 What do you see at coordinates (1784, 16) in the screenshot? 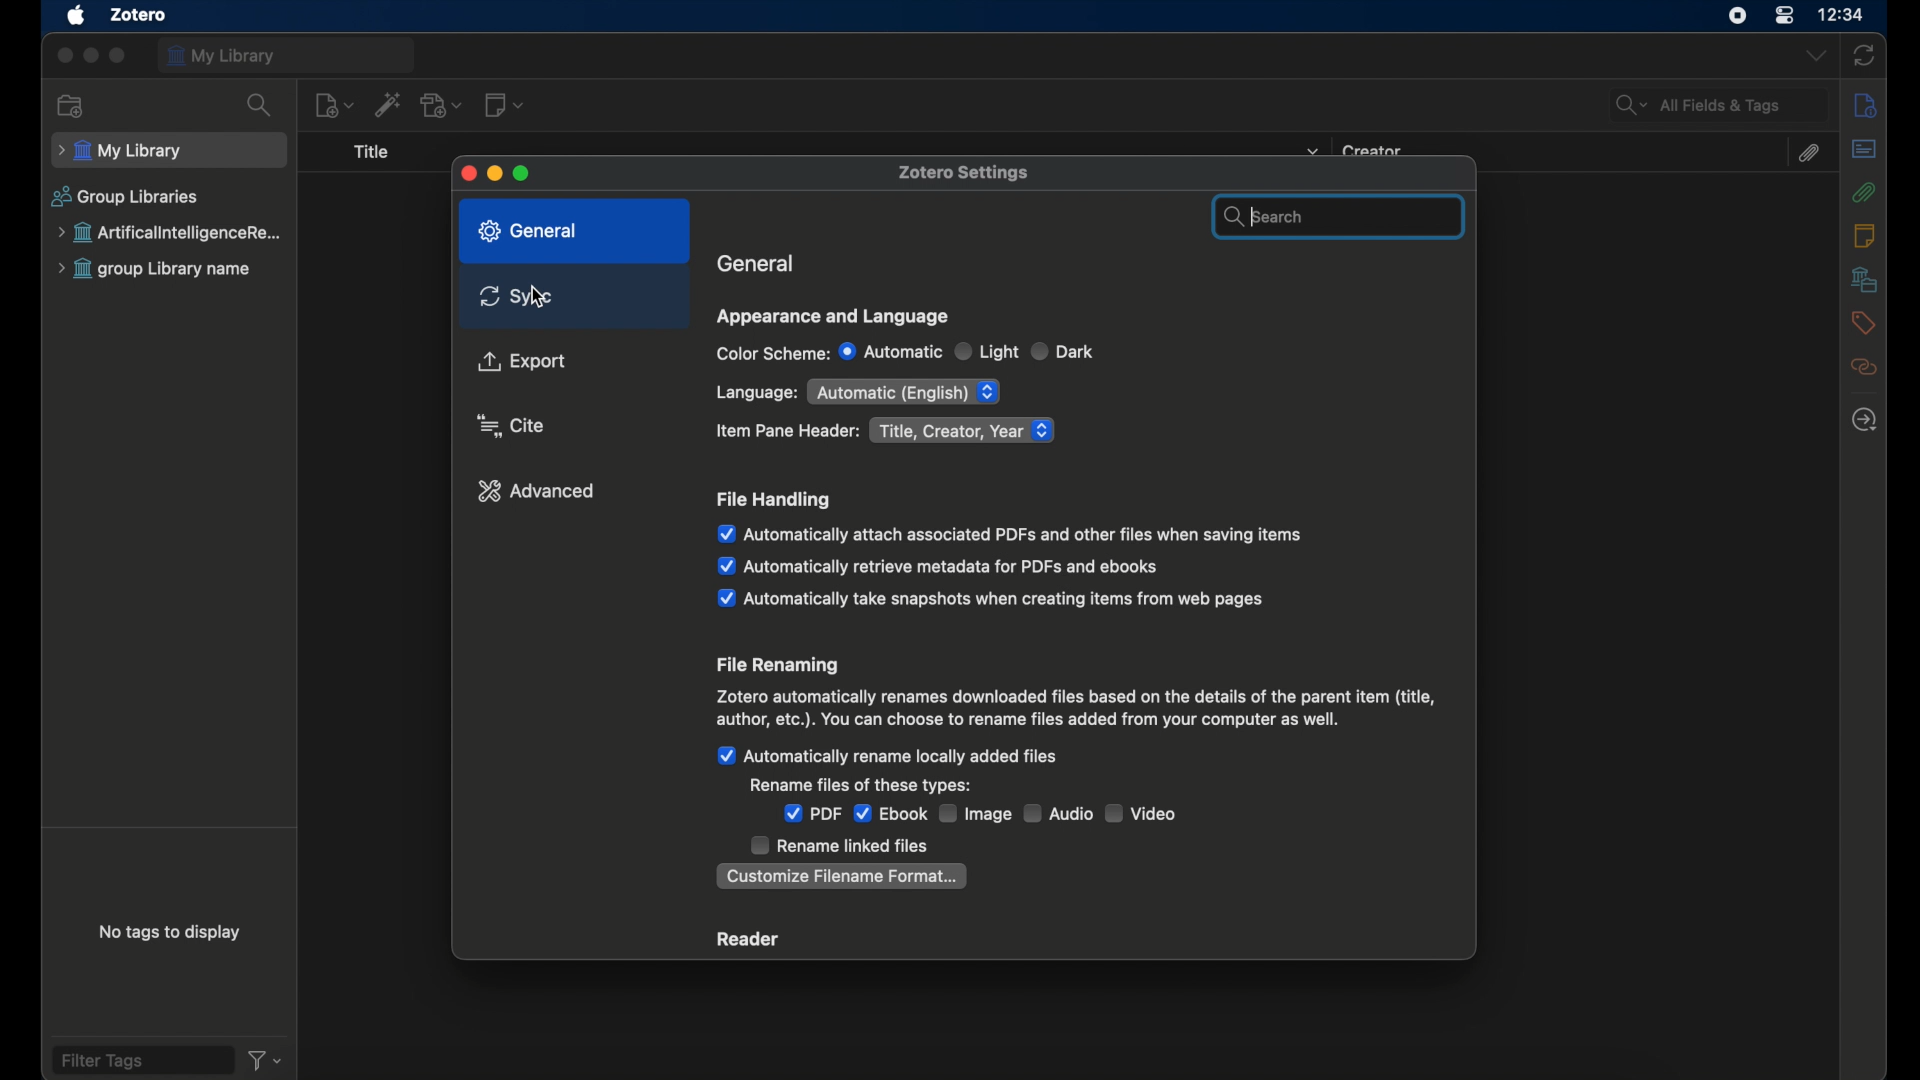
I see `control center` at bounding box center [1784, 16].